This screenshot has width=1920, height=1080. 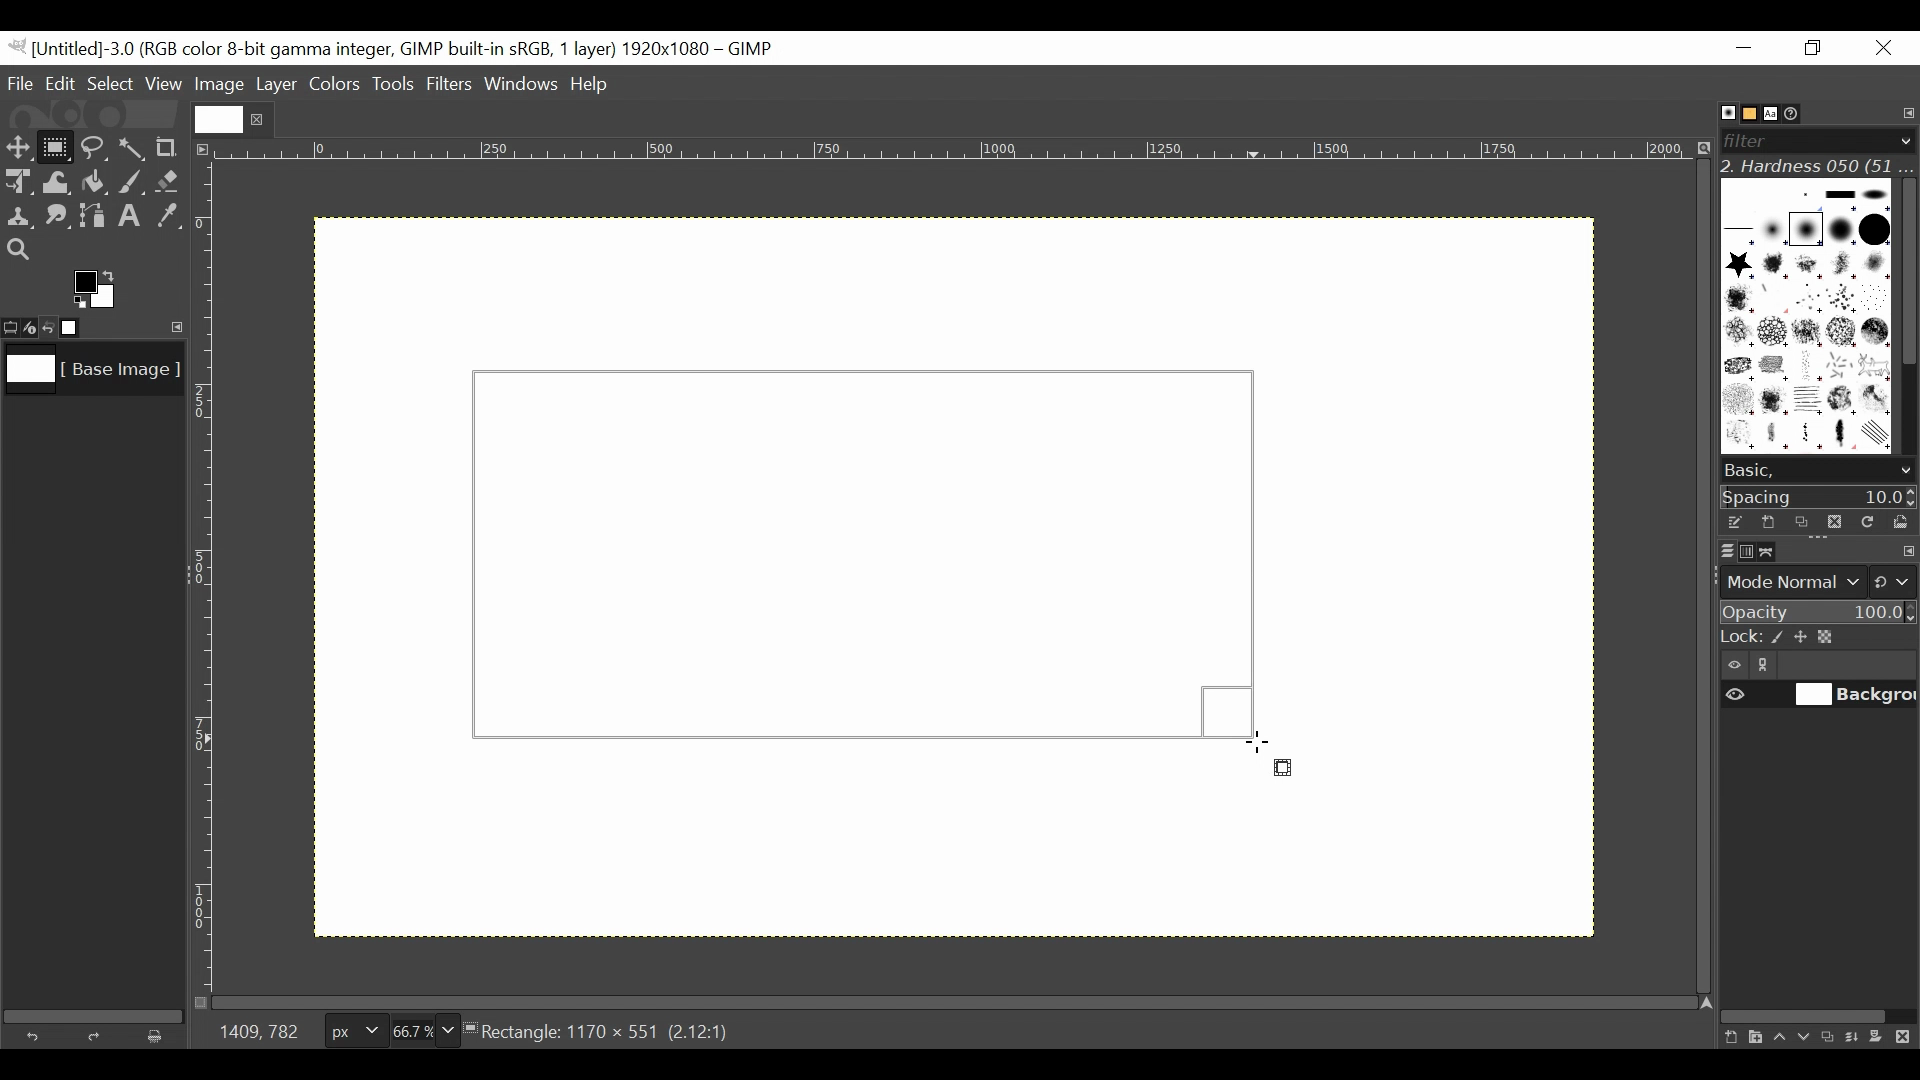 I want to click on Paintbrush tool, so click(x=131, y=184).